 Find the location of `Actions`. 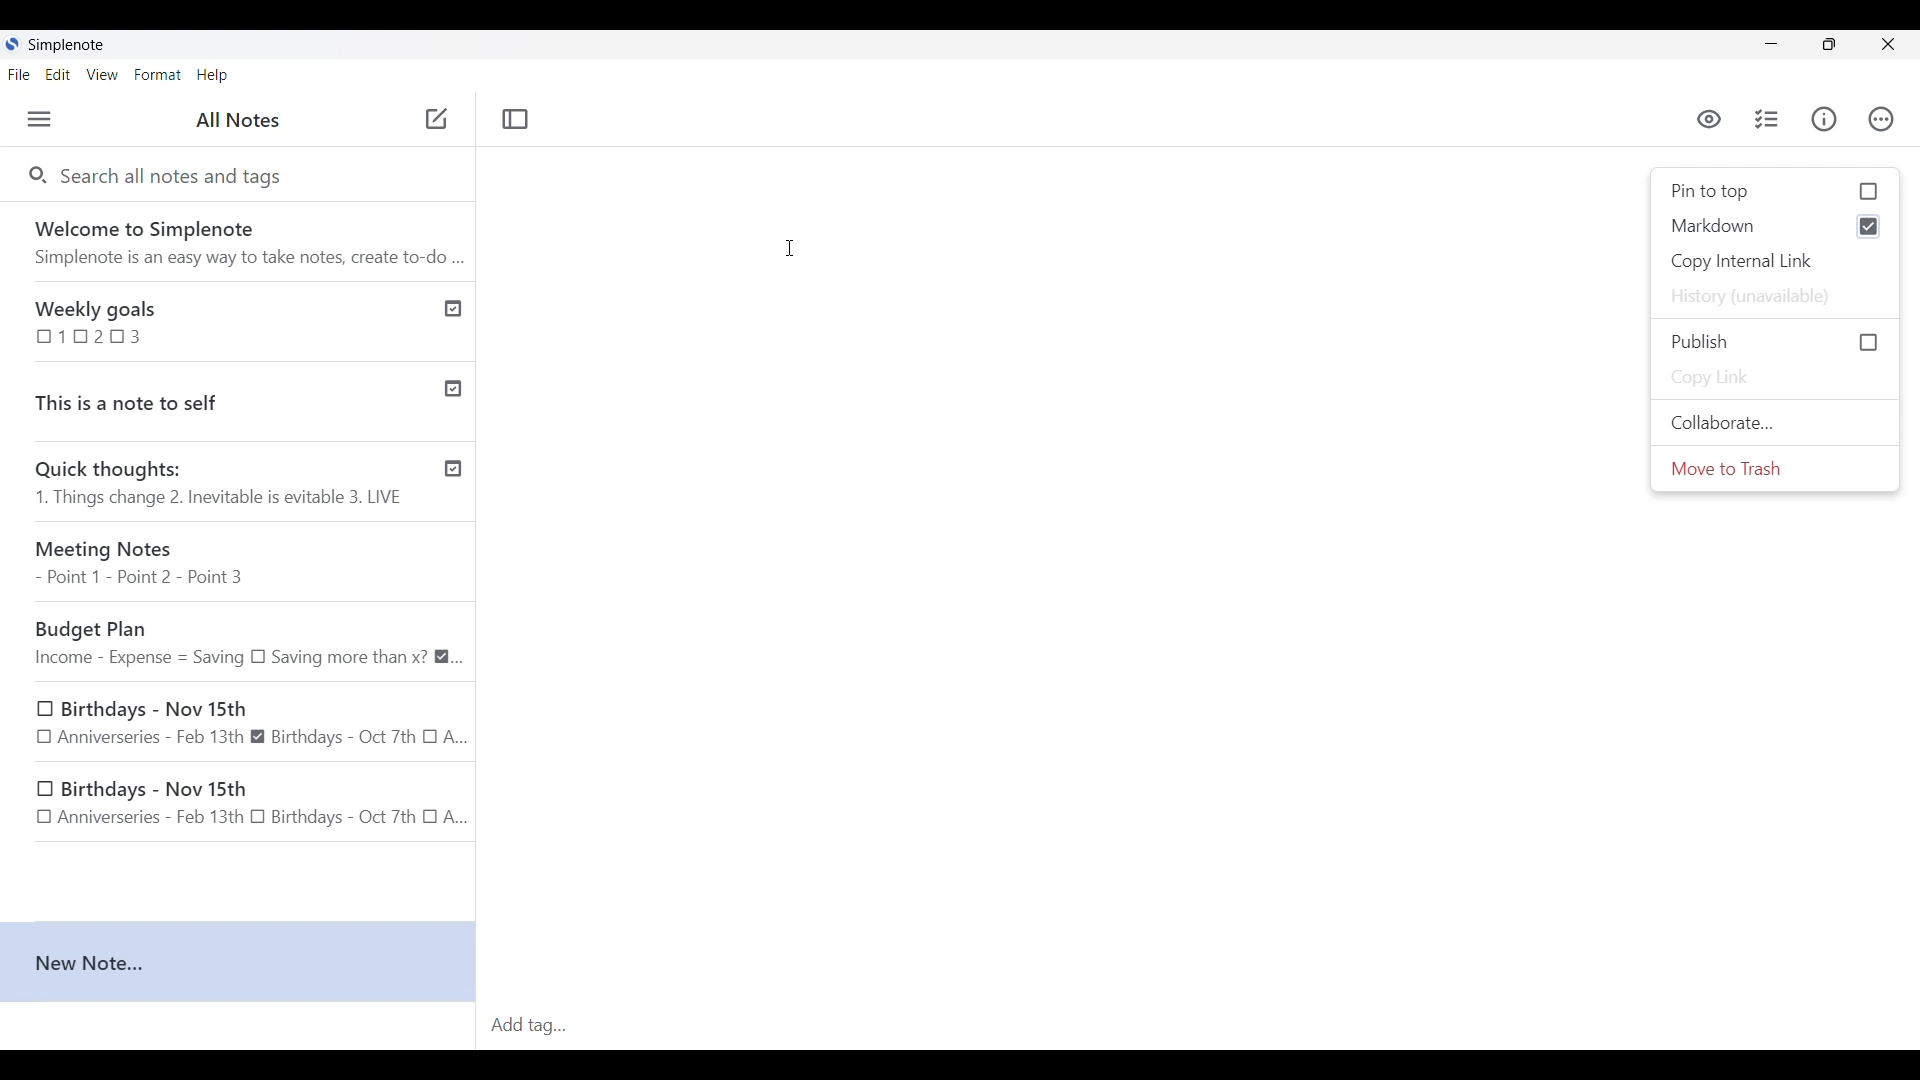

Actions is located at coordinates (1882, 118).